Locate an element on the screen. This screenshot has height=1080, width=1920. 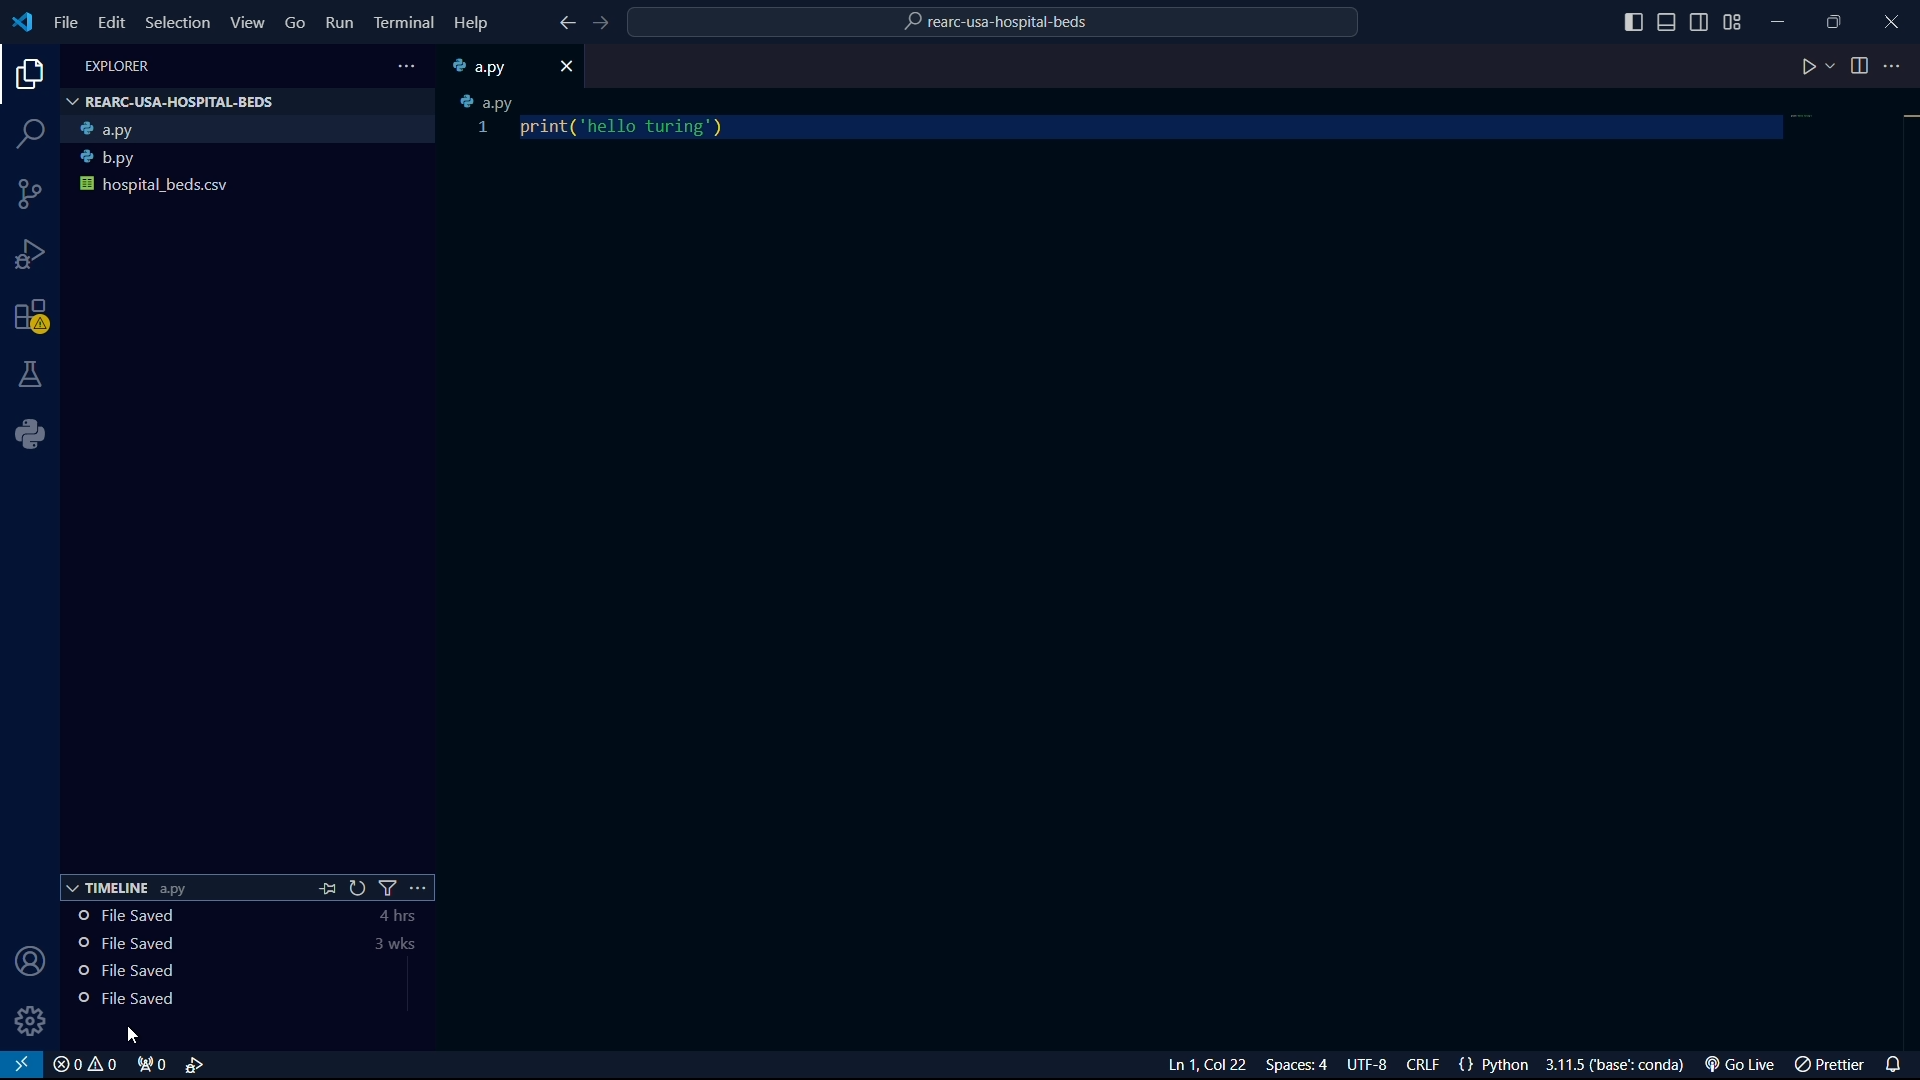
edit menu is located at coordinates (112, 23).